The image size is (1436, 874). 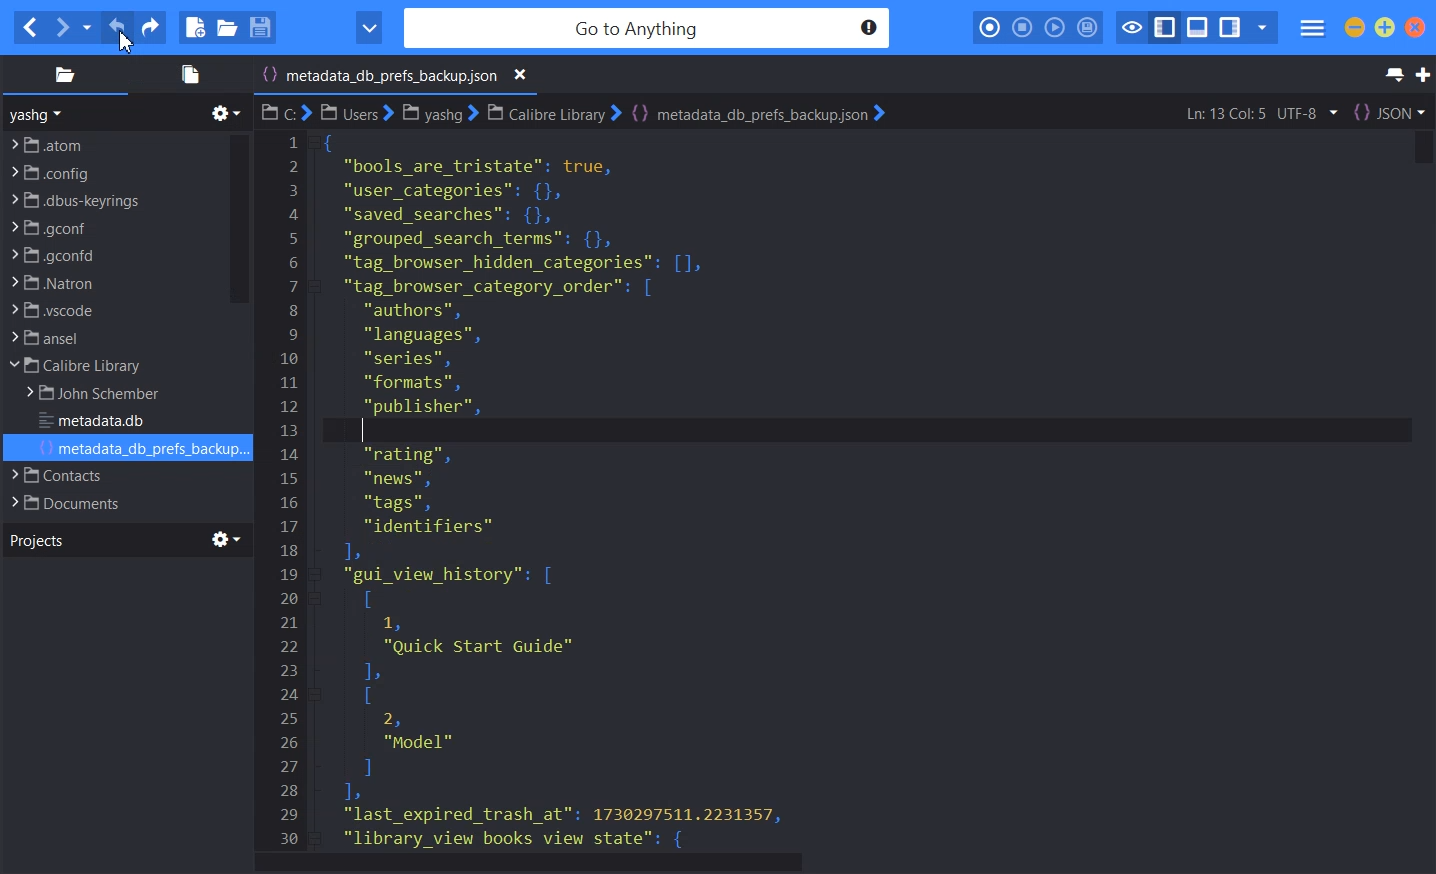 What do you see at coordinates (100, 422) in the screenshot?
I see `File` at bounding box center [100, 422].